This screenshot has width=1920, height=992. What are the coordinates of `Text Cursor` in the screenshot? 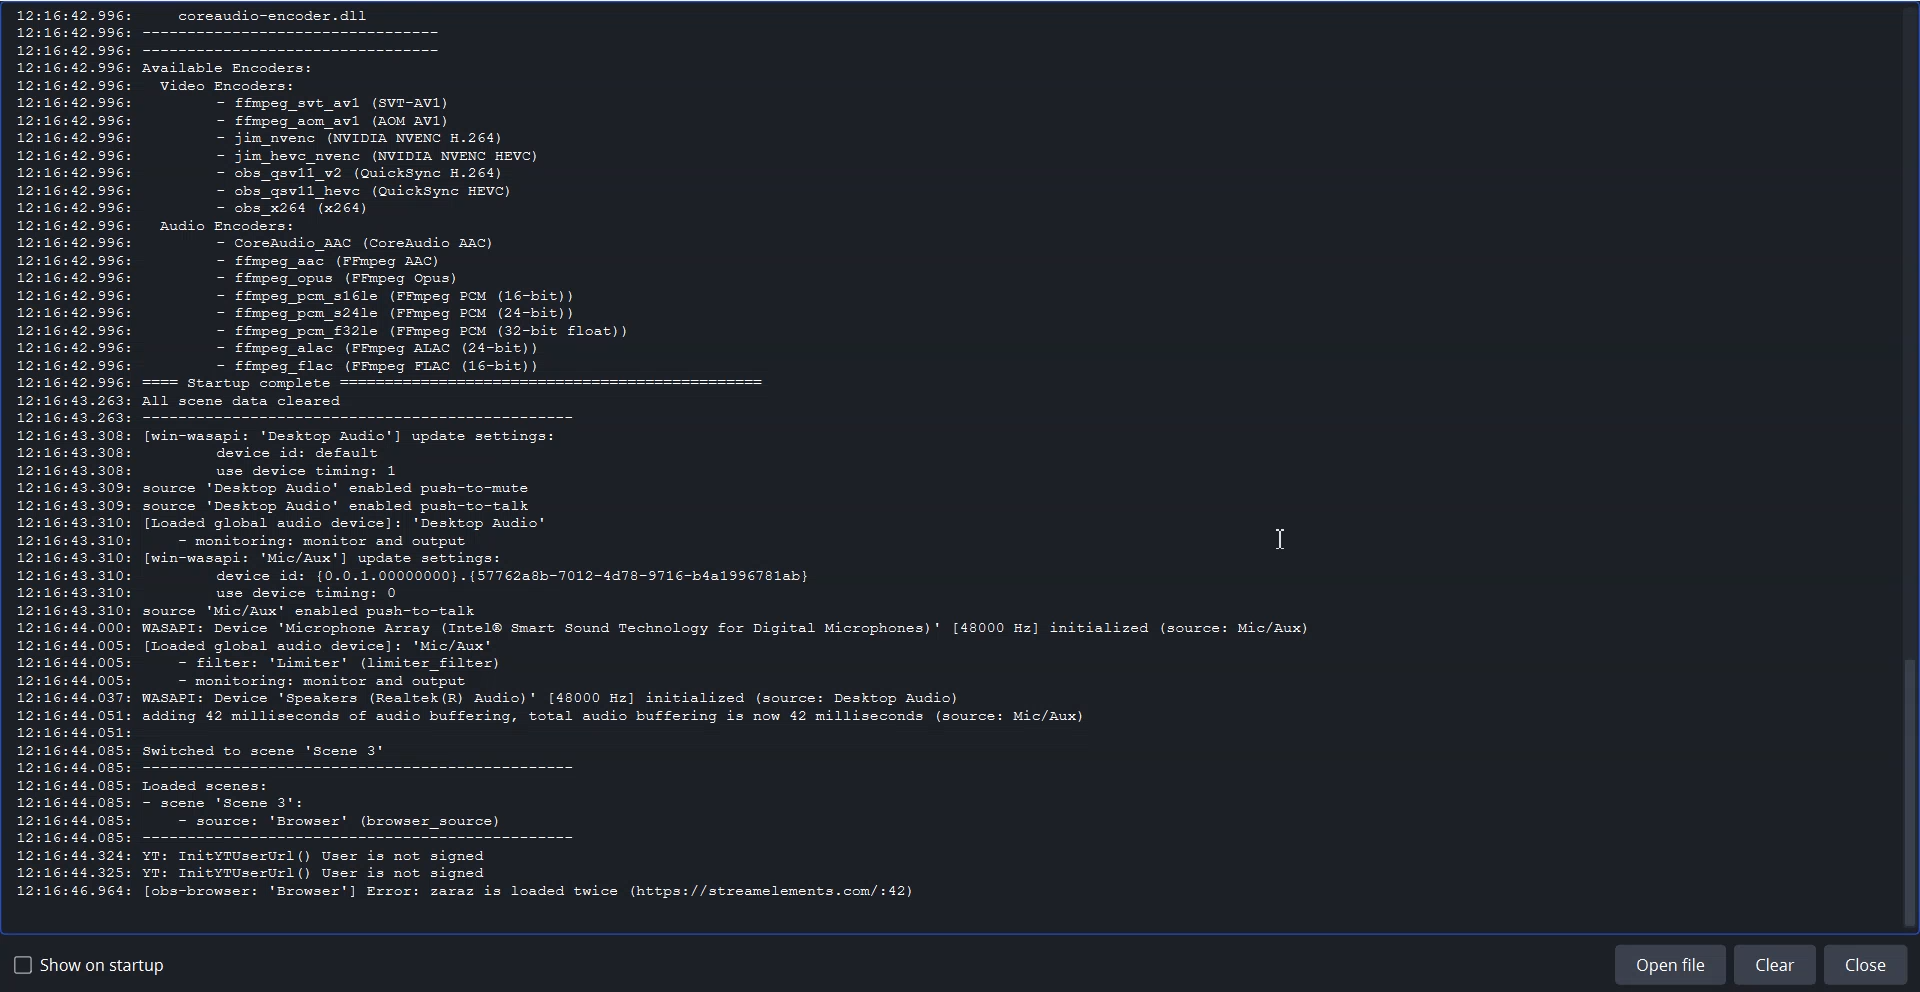 It's located at (1277, 538).